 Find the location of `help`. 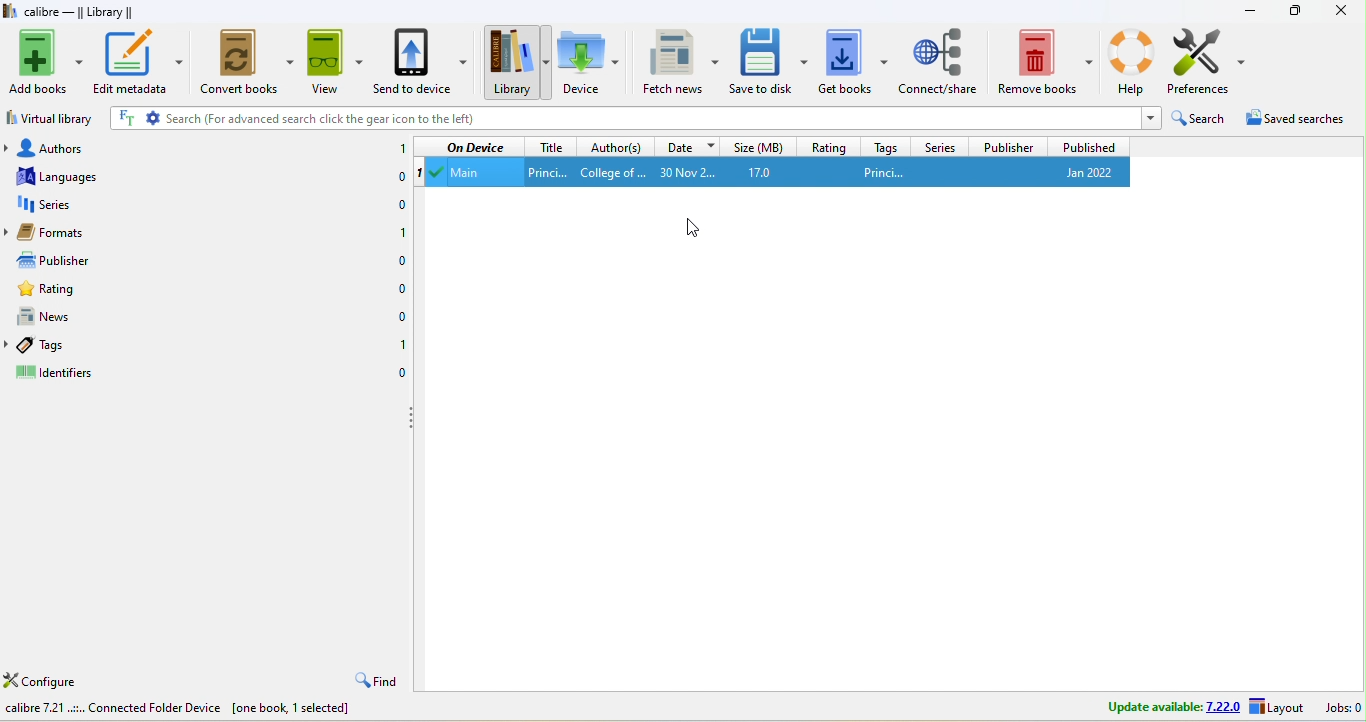

help is located at coordinates (1131, 59).